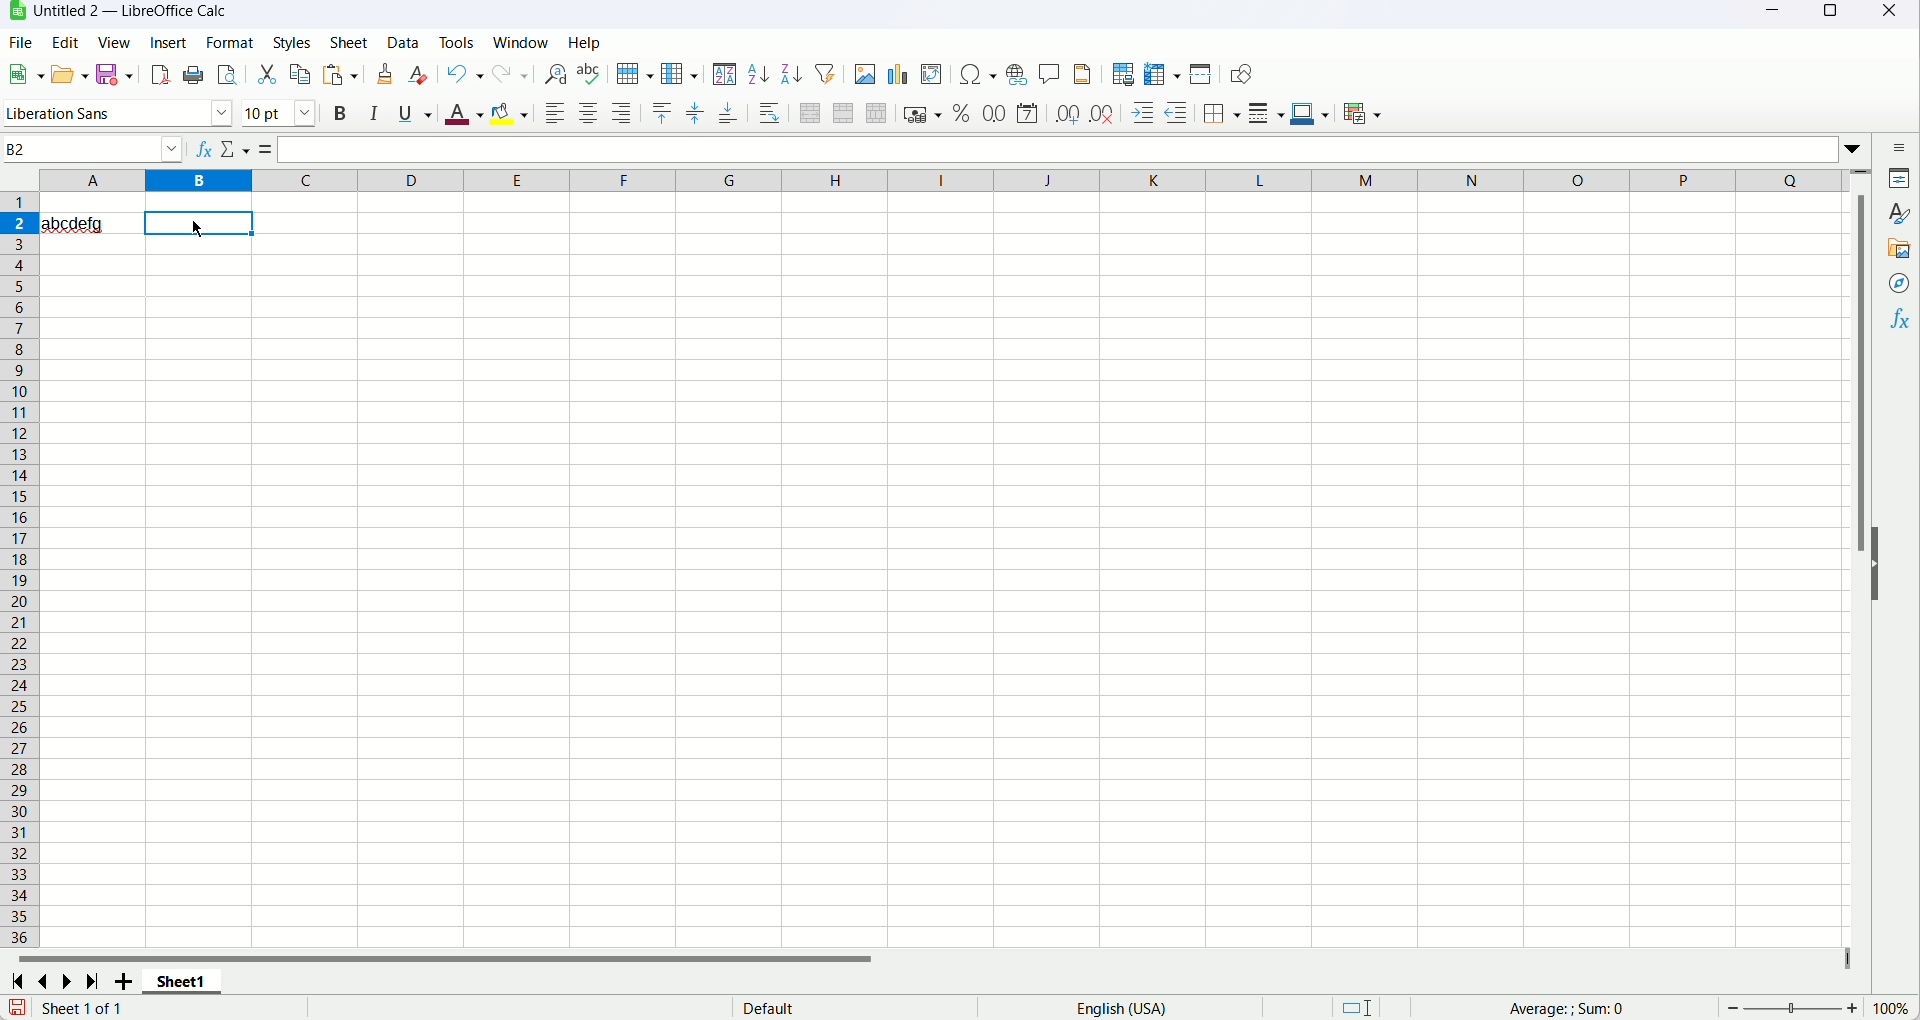  I want to click on scroll to next page, so click(69, 979).